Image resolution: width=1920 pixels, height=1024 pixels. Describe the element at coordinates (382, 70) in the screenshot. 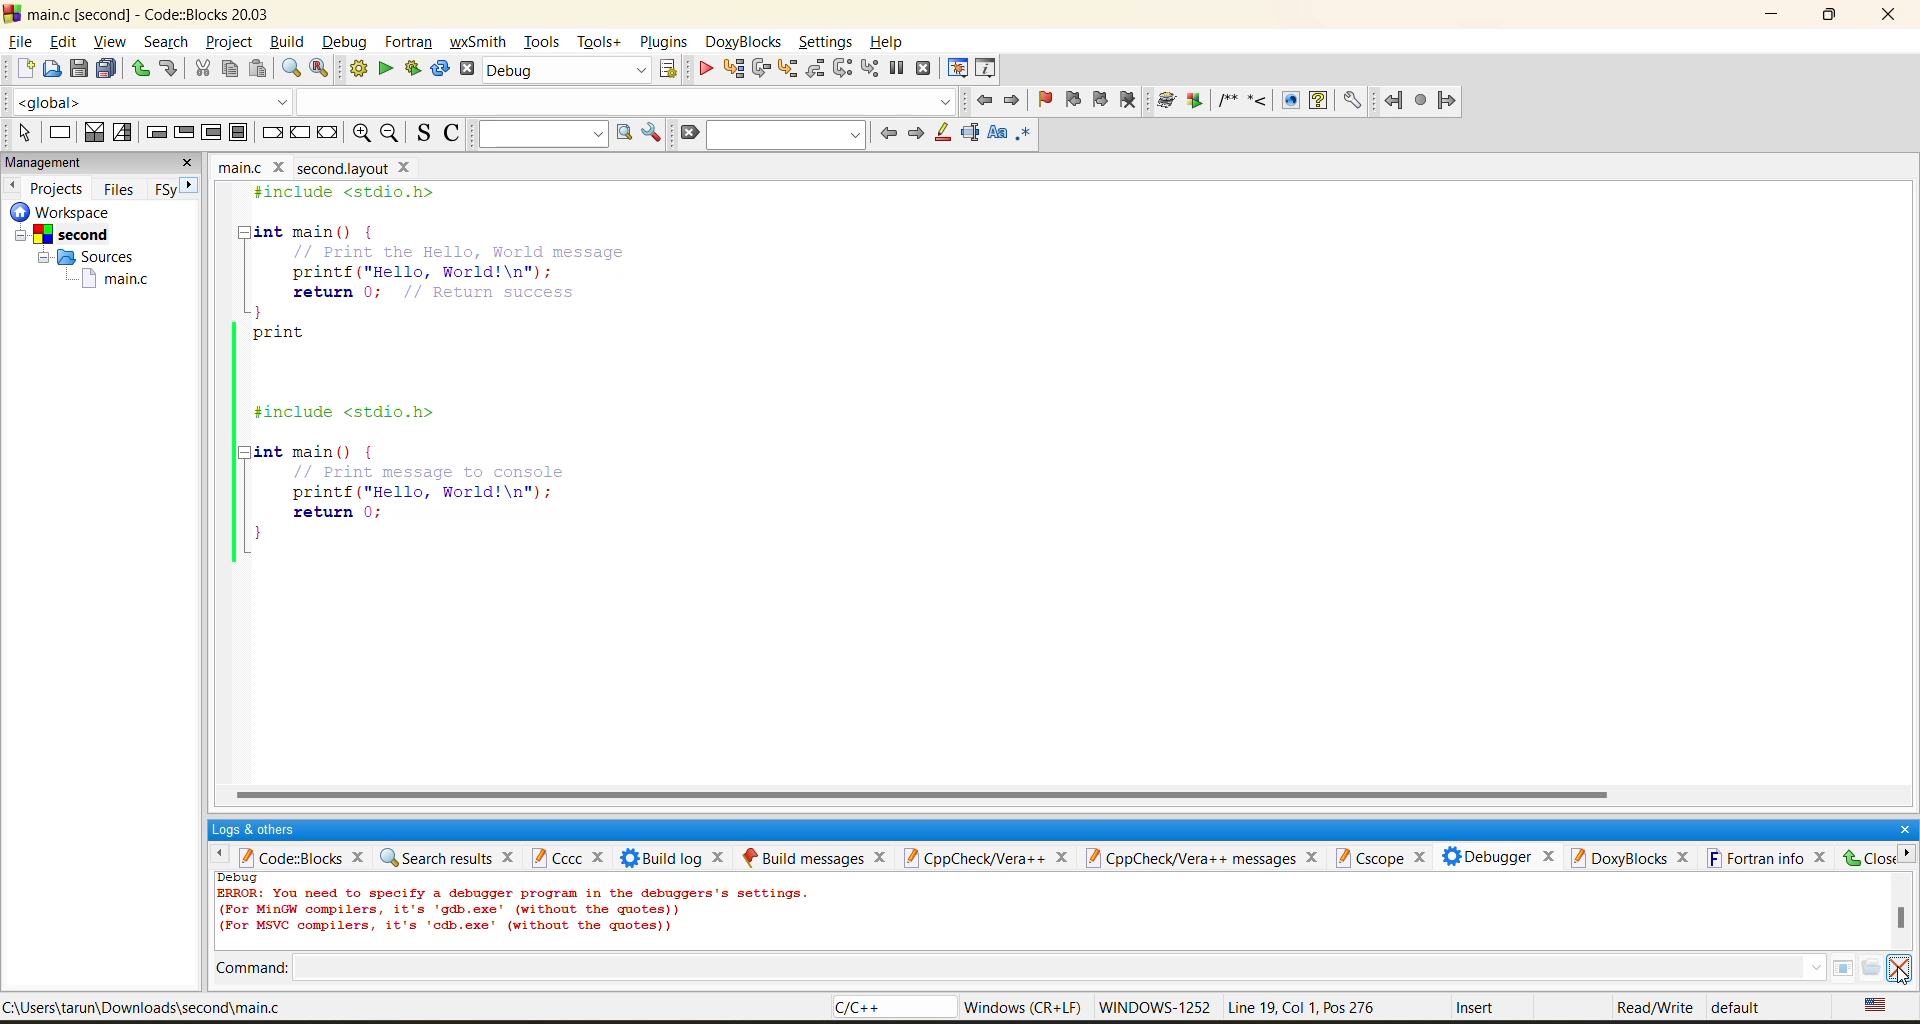

I see `replace` at that location.